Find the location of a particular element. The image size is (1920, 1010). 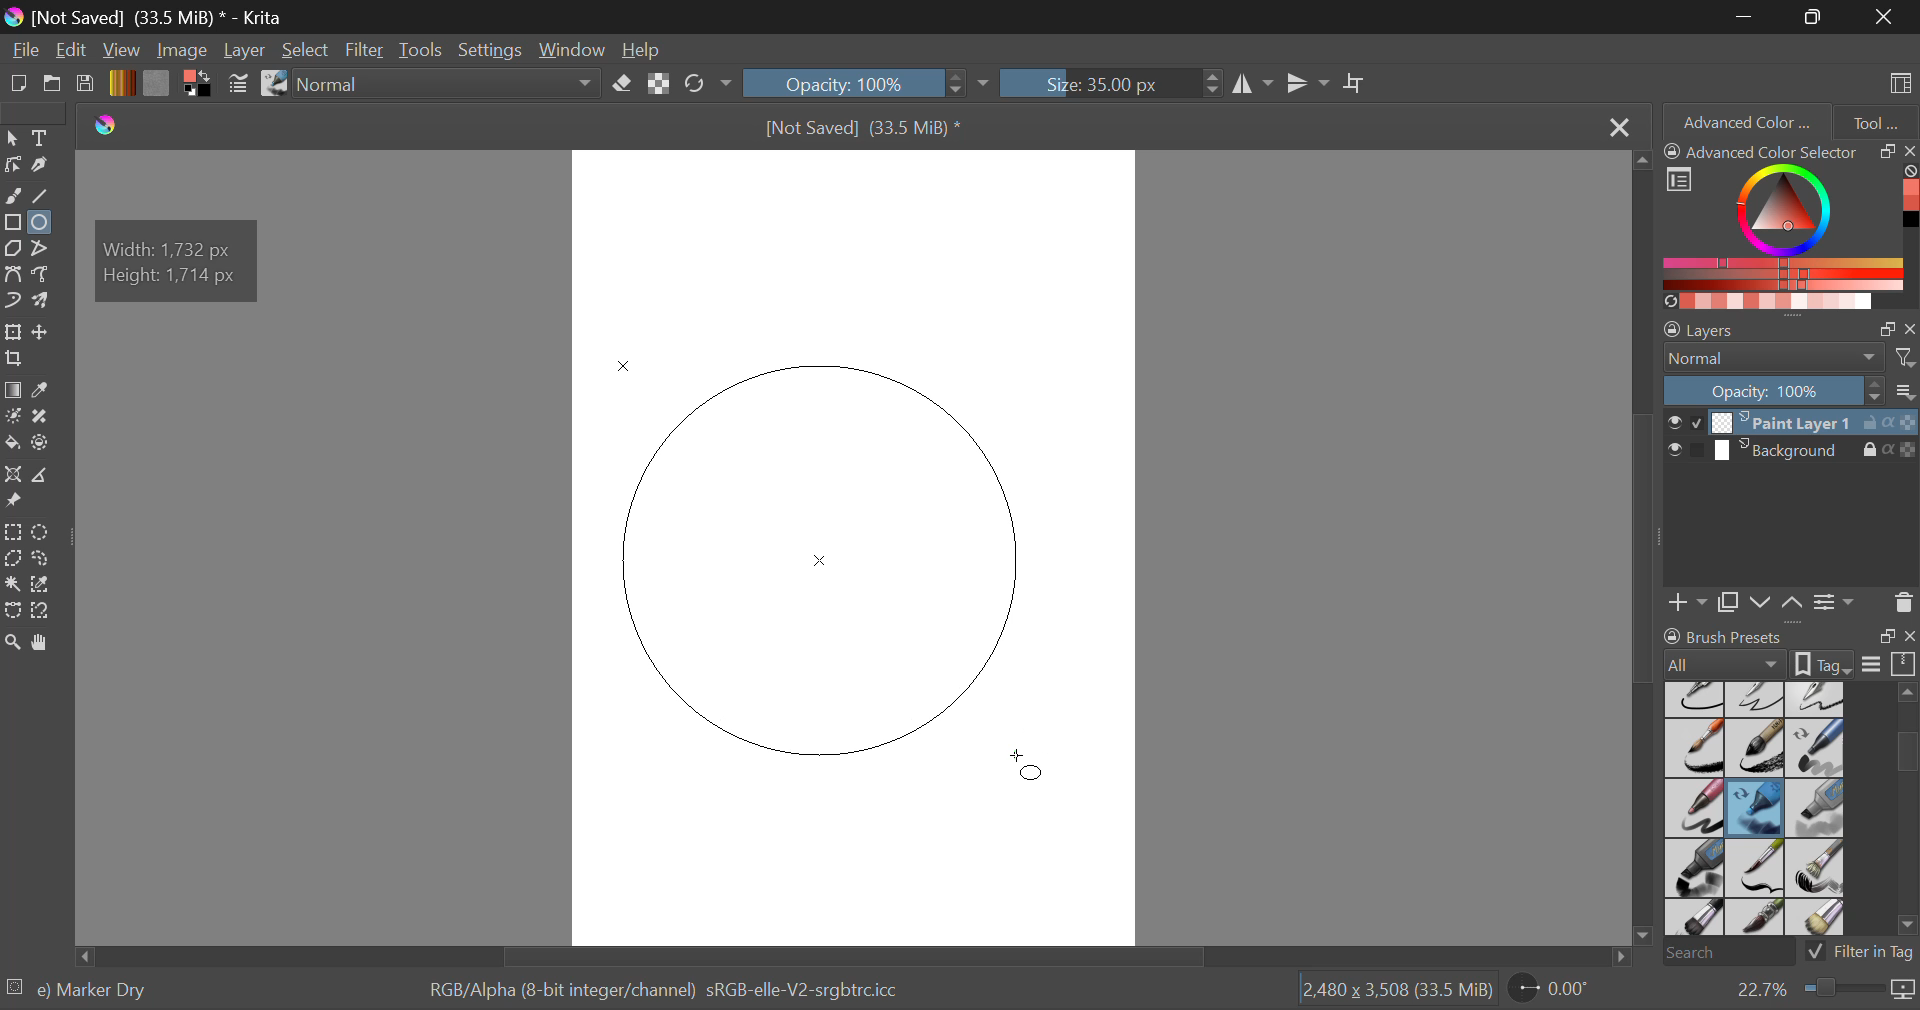

Gradient is located at coordinates (121, 83).